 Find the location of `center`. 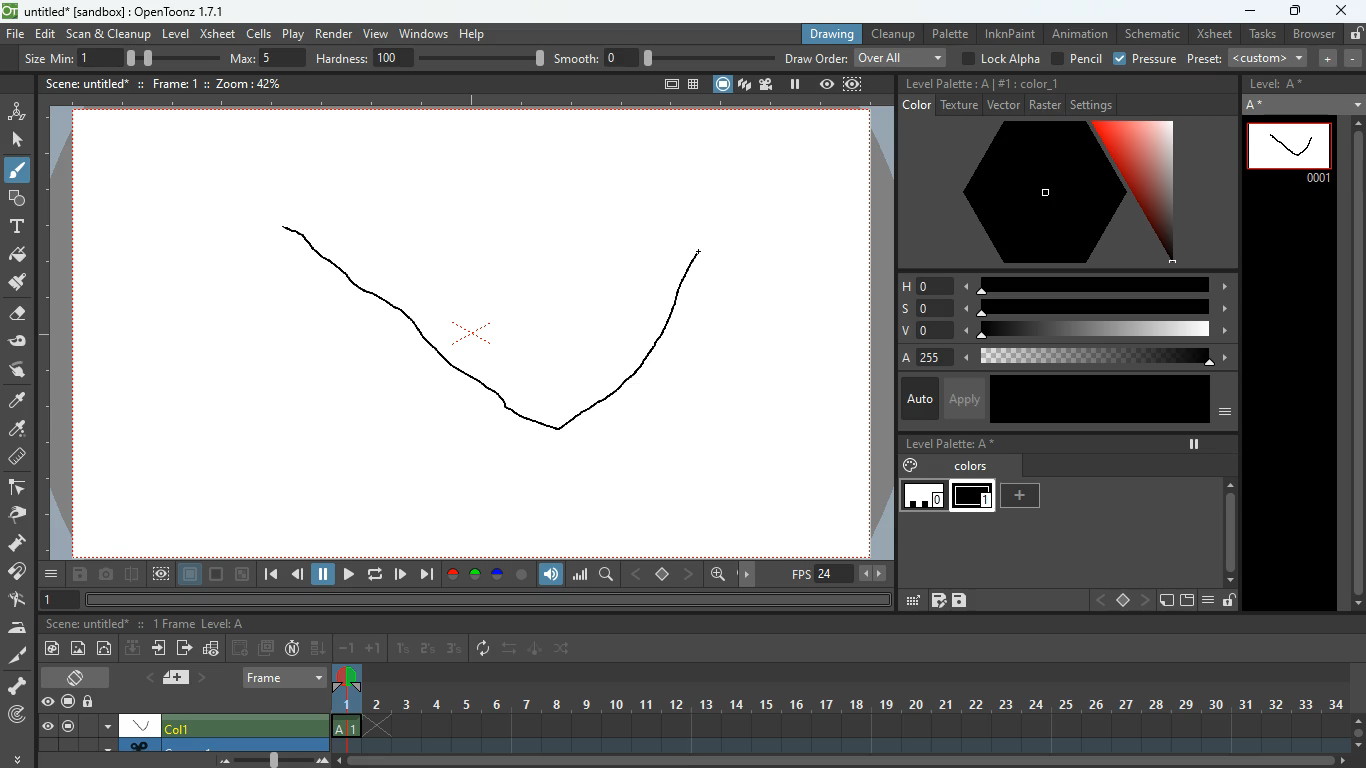

center is located at coordinates (663, 573).